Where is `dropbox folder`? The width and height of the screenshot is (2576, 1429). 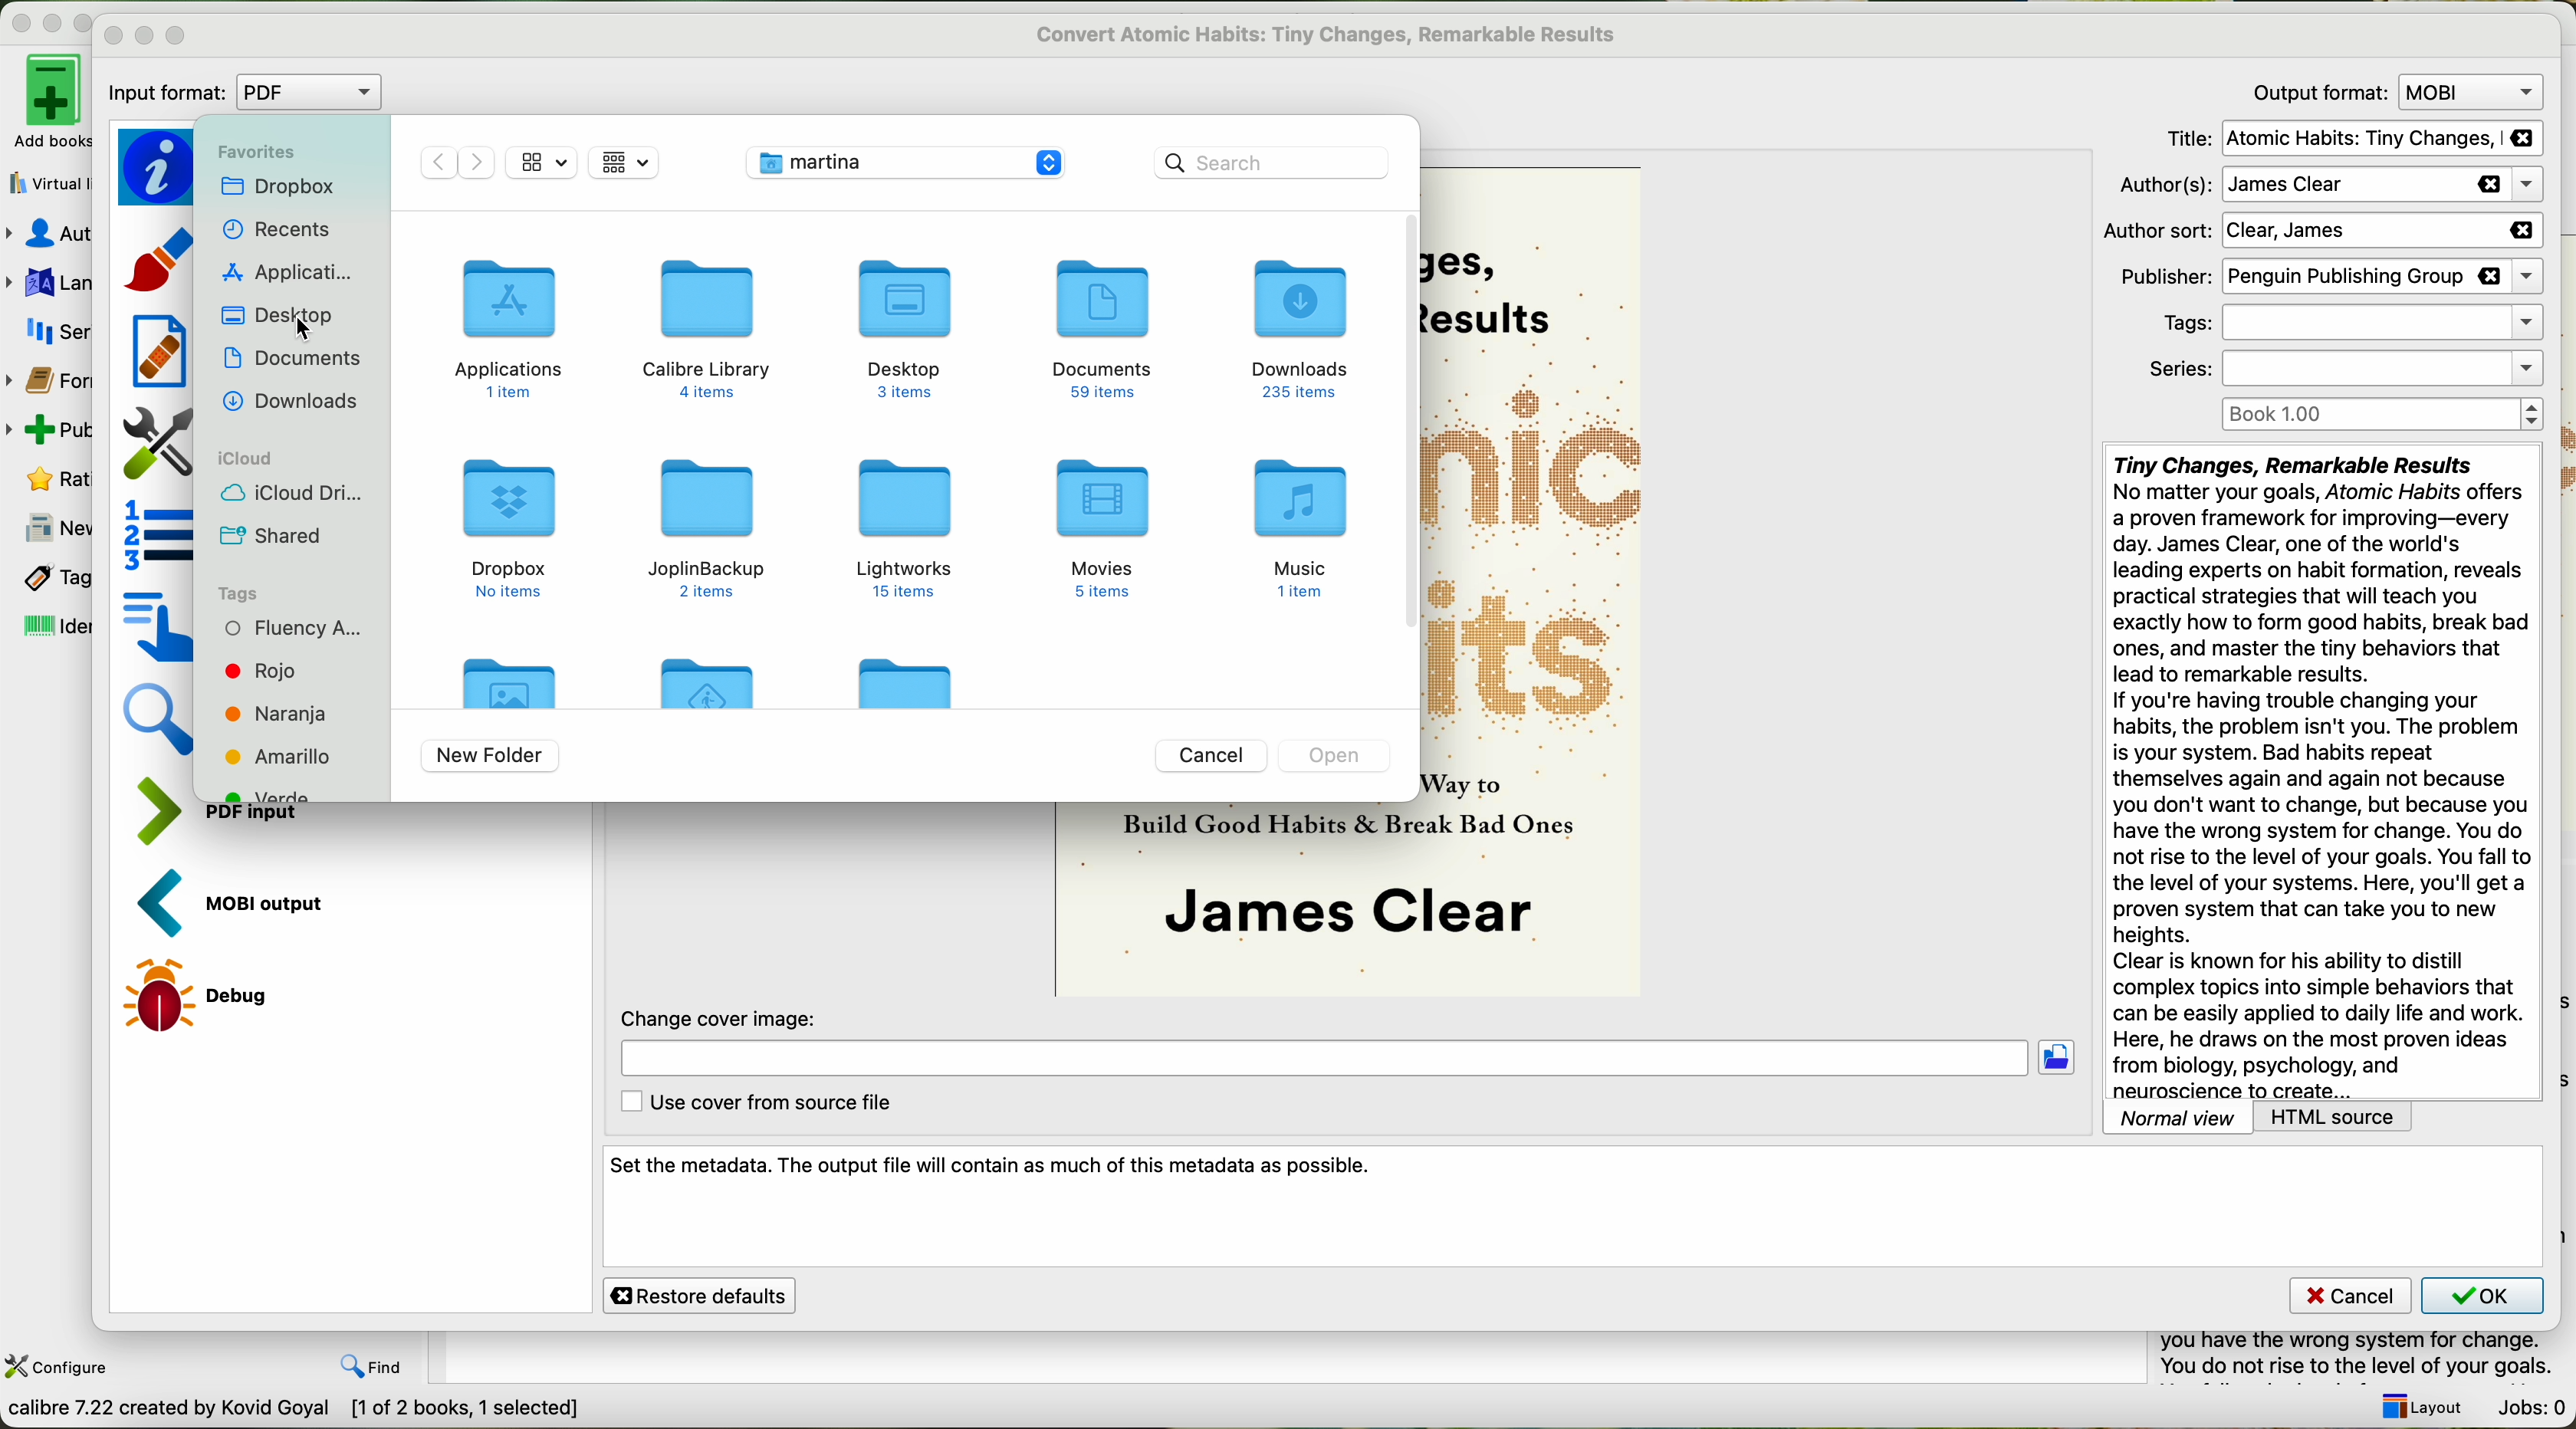
dropbox folder is located at coordinates (509, 526).